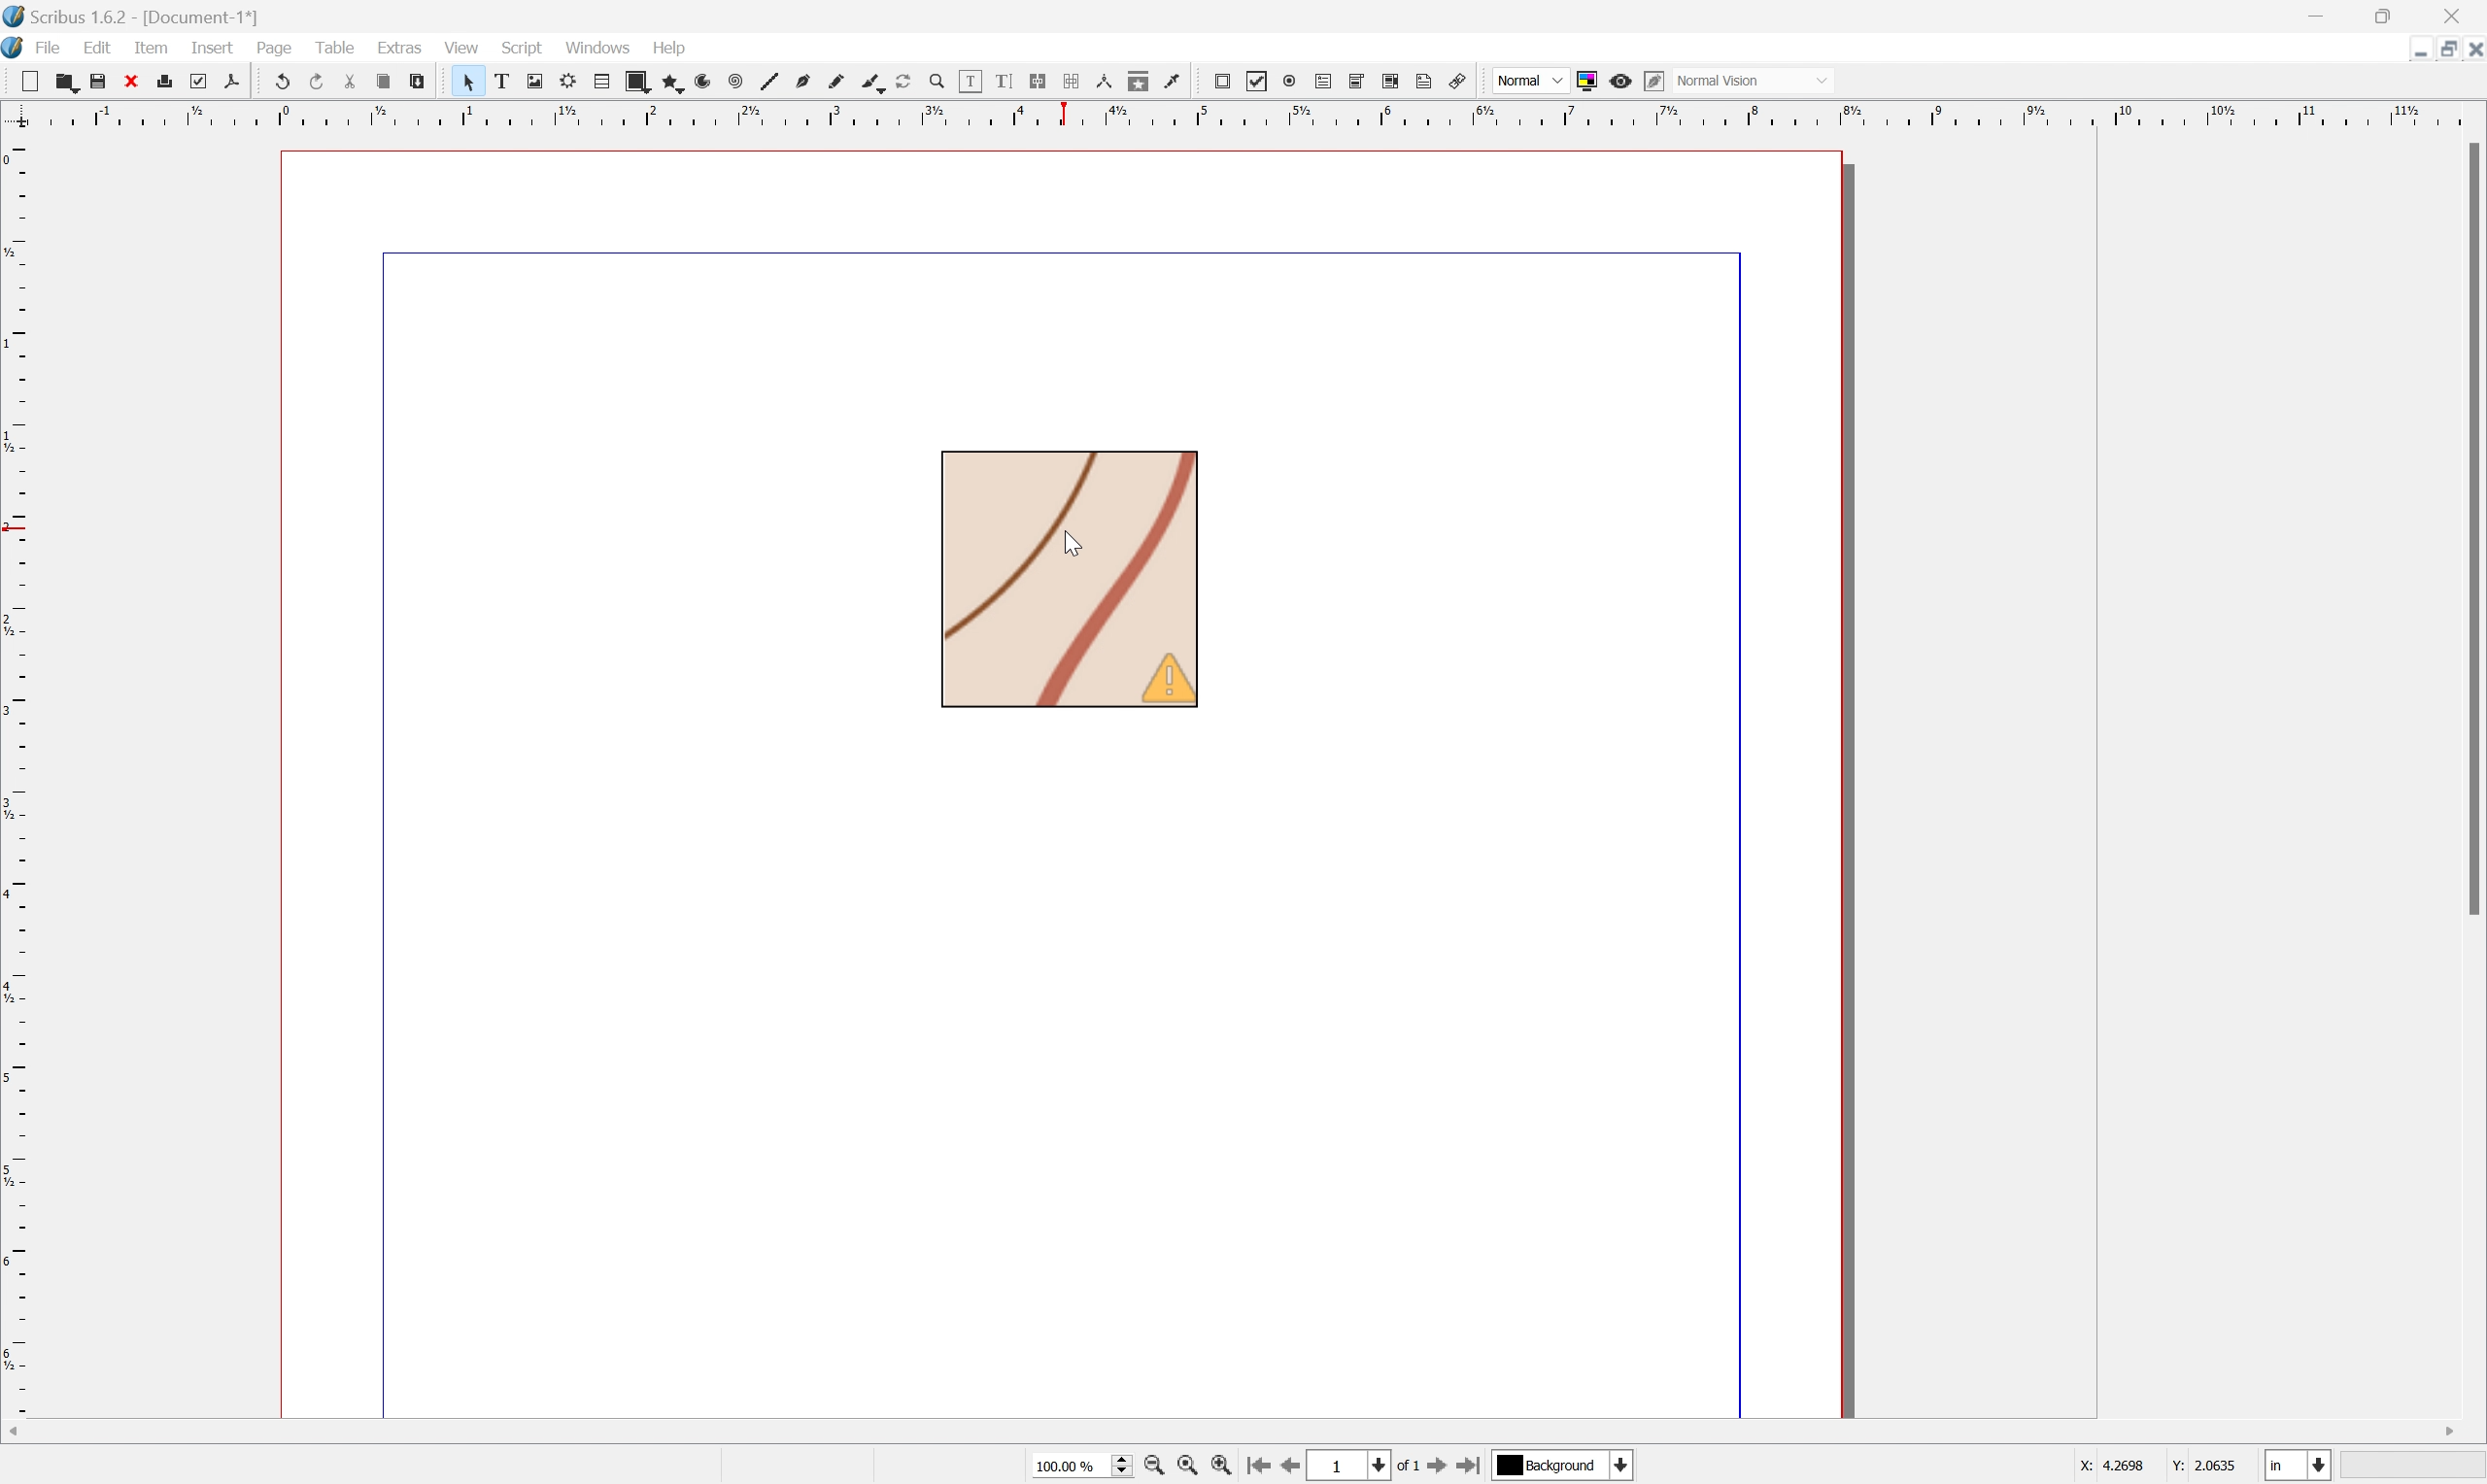  I want to click on Freehand line, so click(843, 84).